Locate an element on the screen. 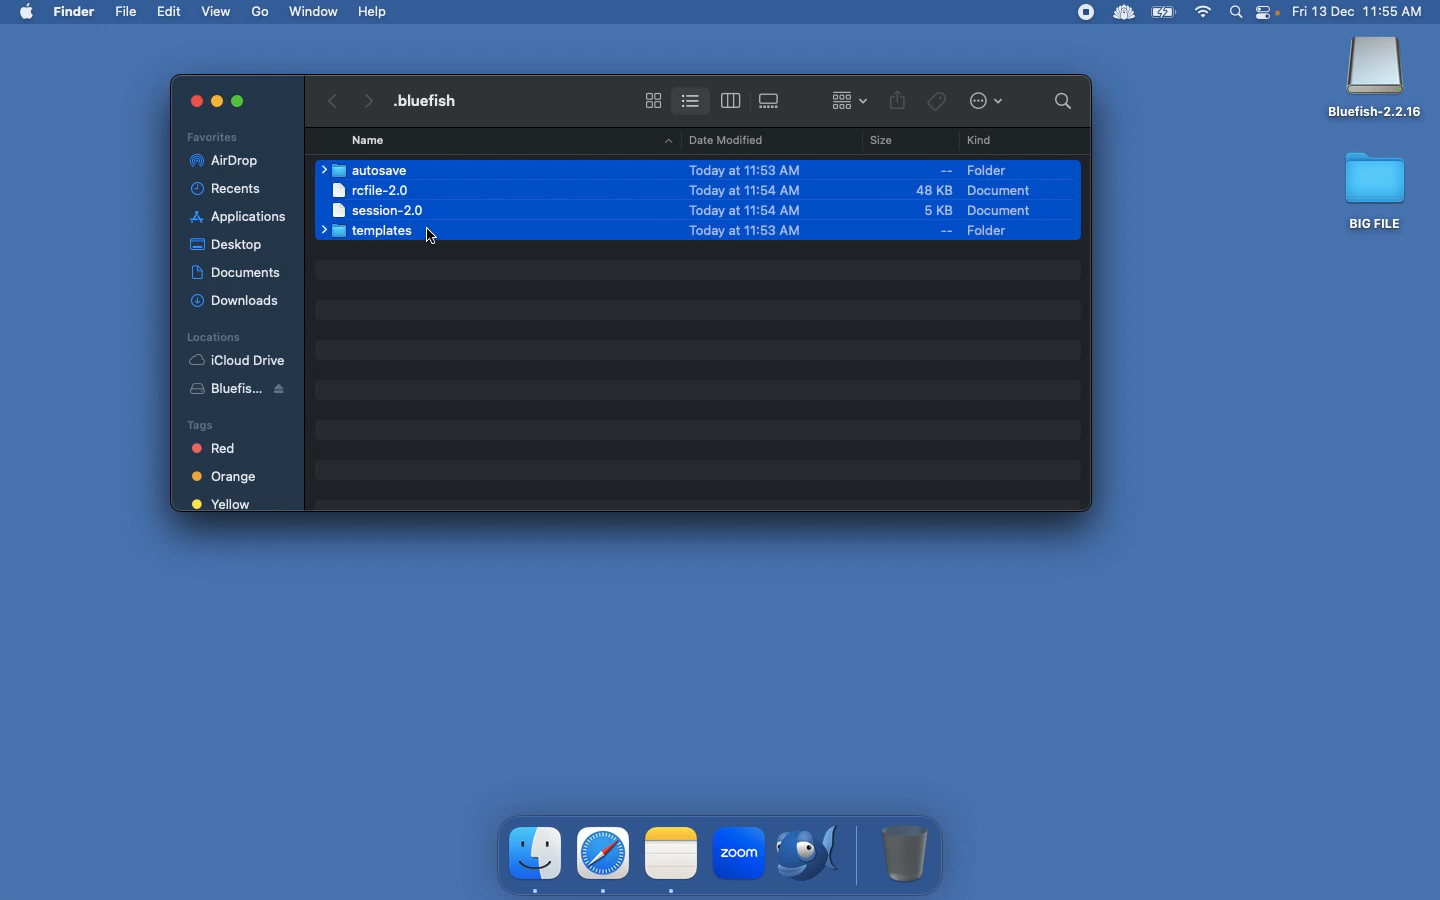   is located at coordinates (238, 100).